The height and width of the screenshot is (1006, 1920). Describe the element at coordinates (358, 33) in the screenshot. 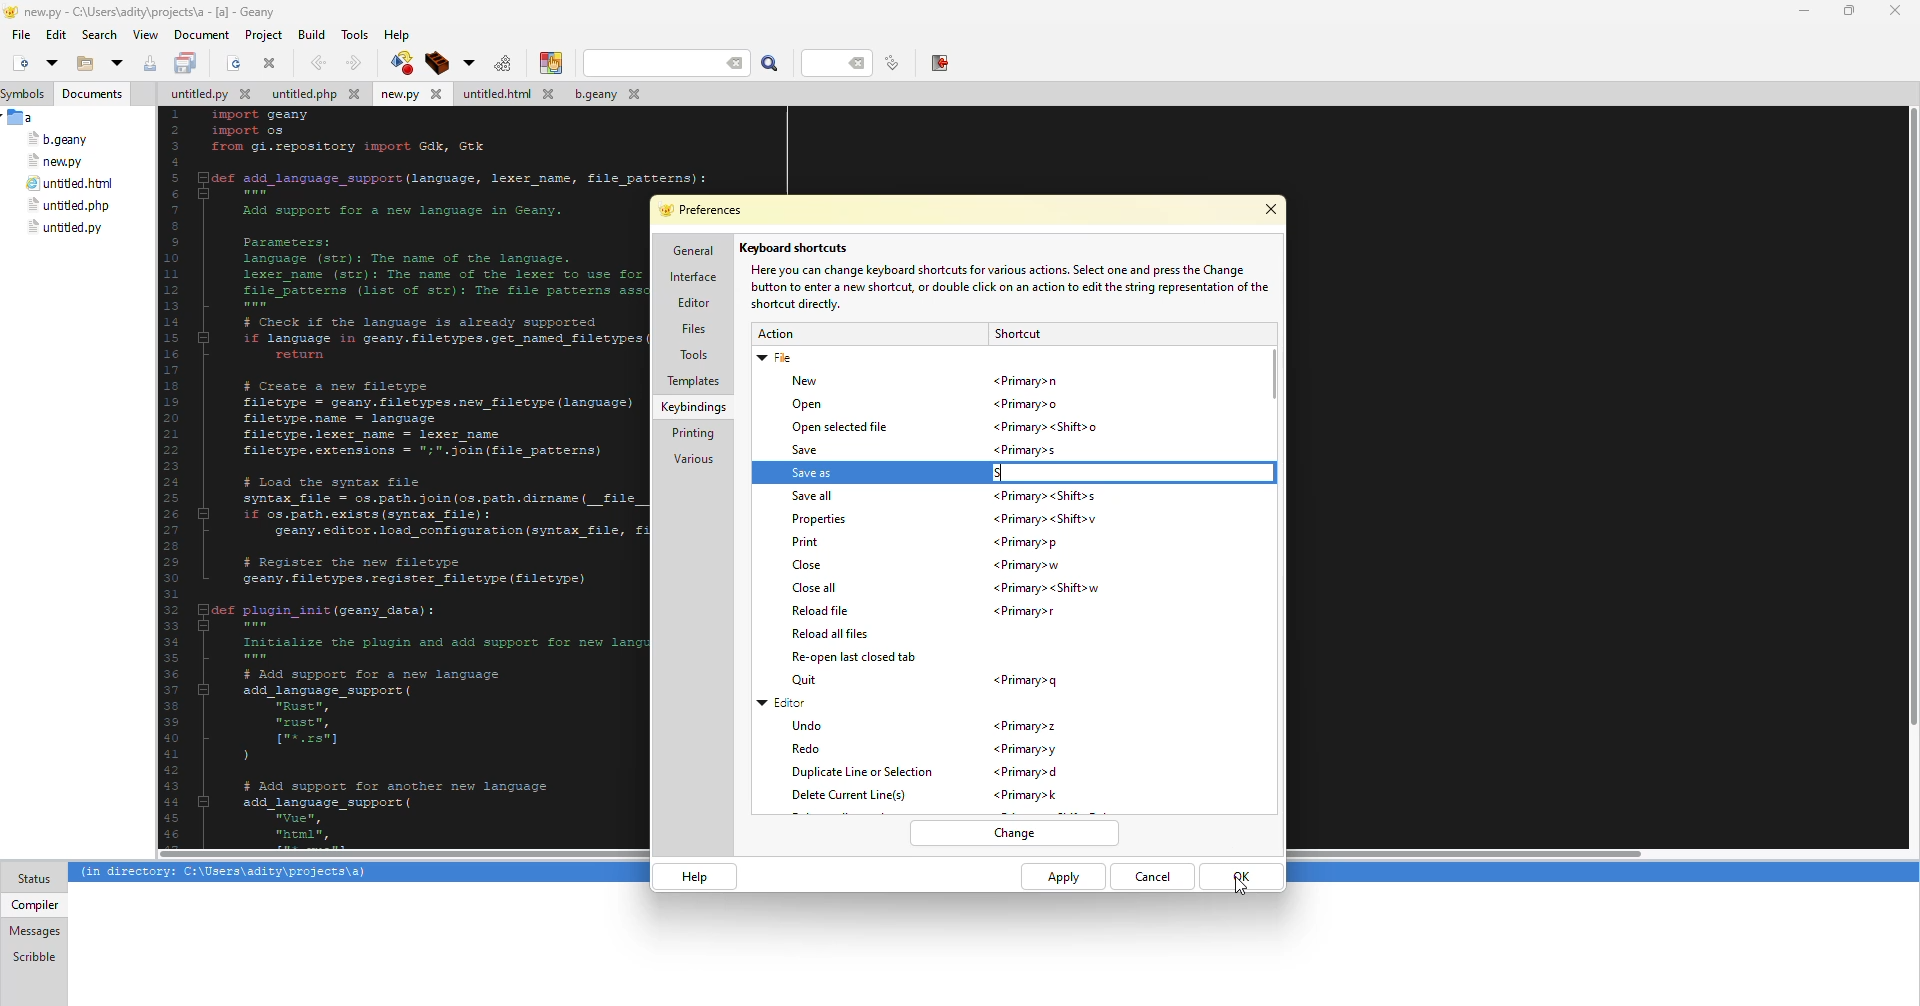

I see `tools` at that location.